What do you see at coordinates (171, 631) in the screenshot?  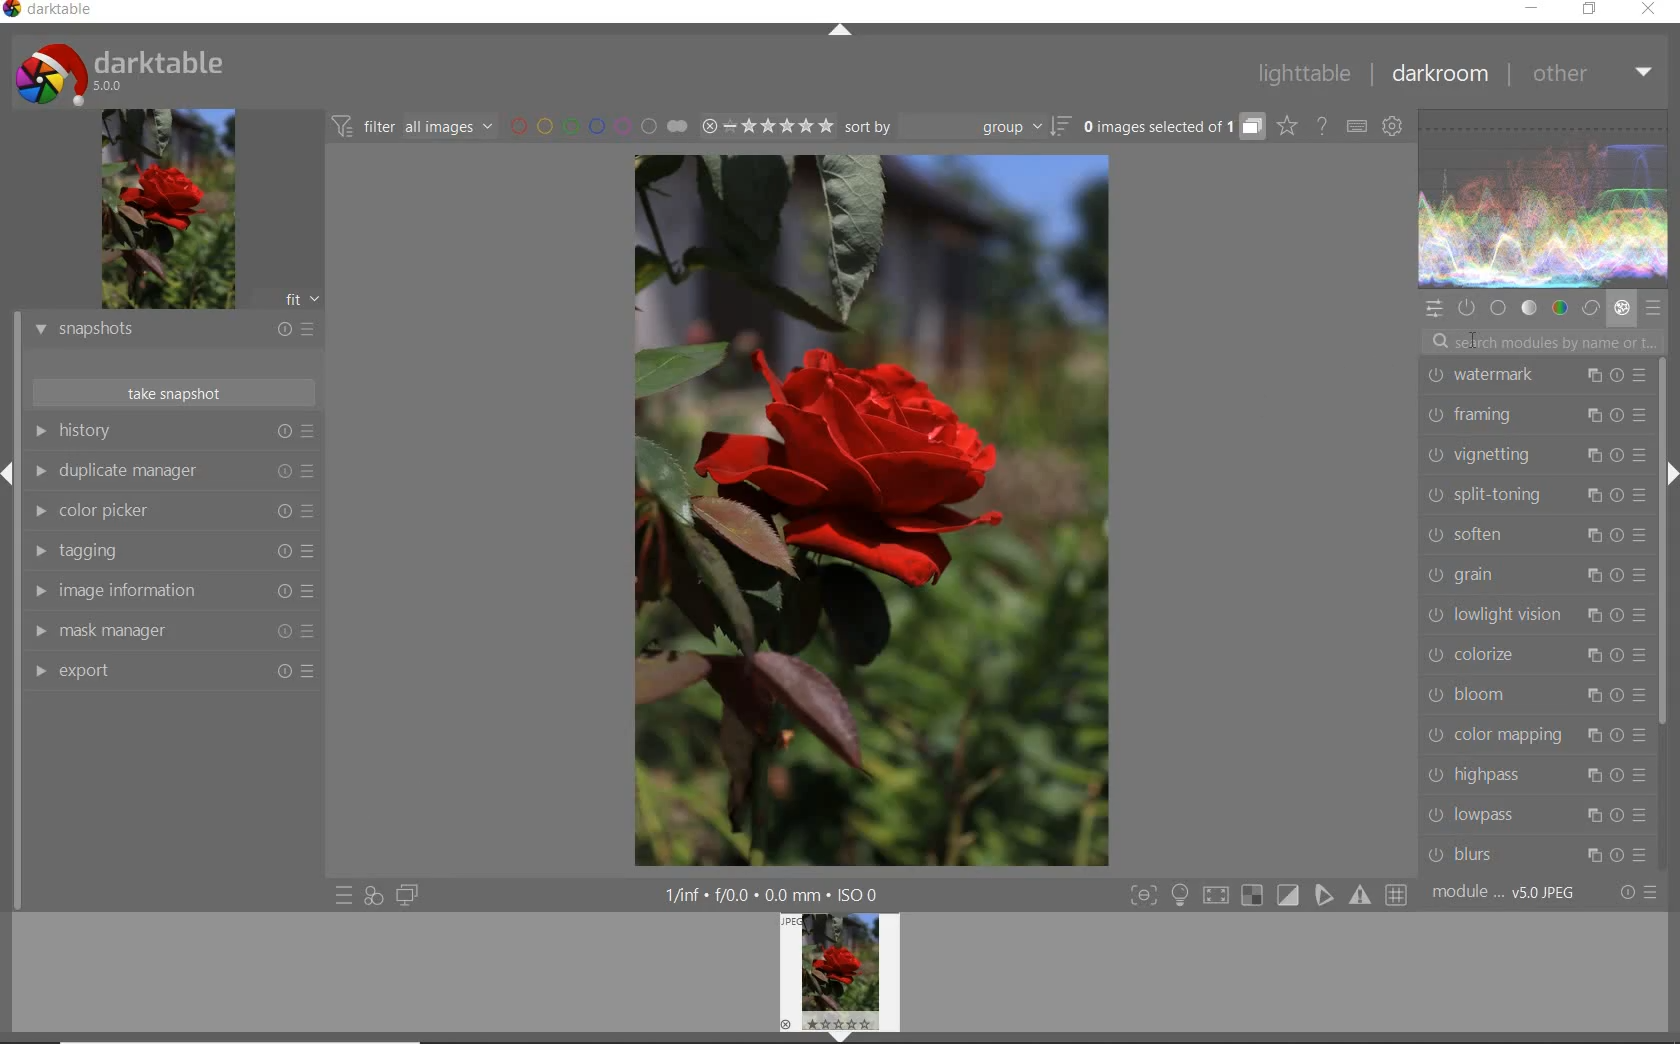 I see `mask manager` at bounding box center [171, 631].